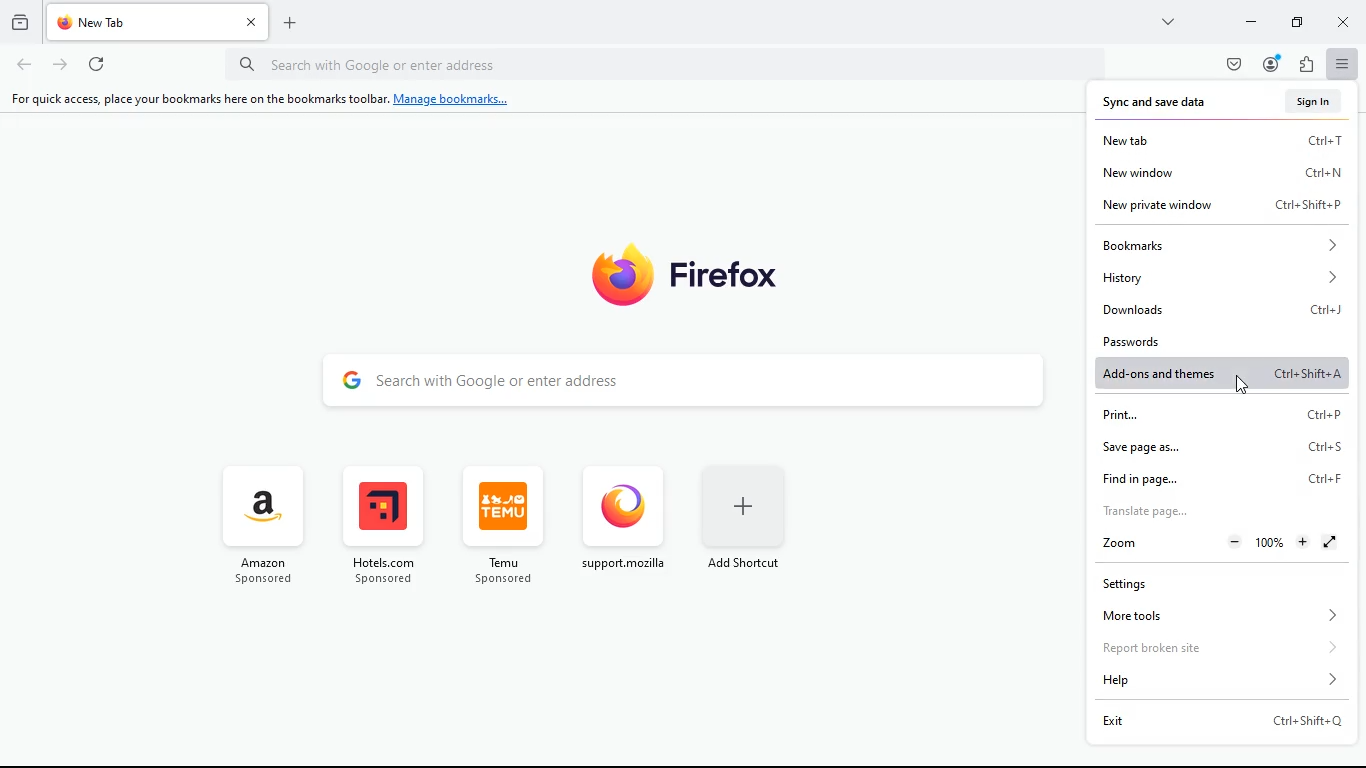  Describe the element at coordinates (1222, 245) in the screenshot. I see `bookmarks` at that location.